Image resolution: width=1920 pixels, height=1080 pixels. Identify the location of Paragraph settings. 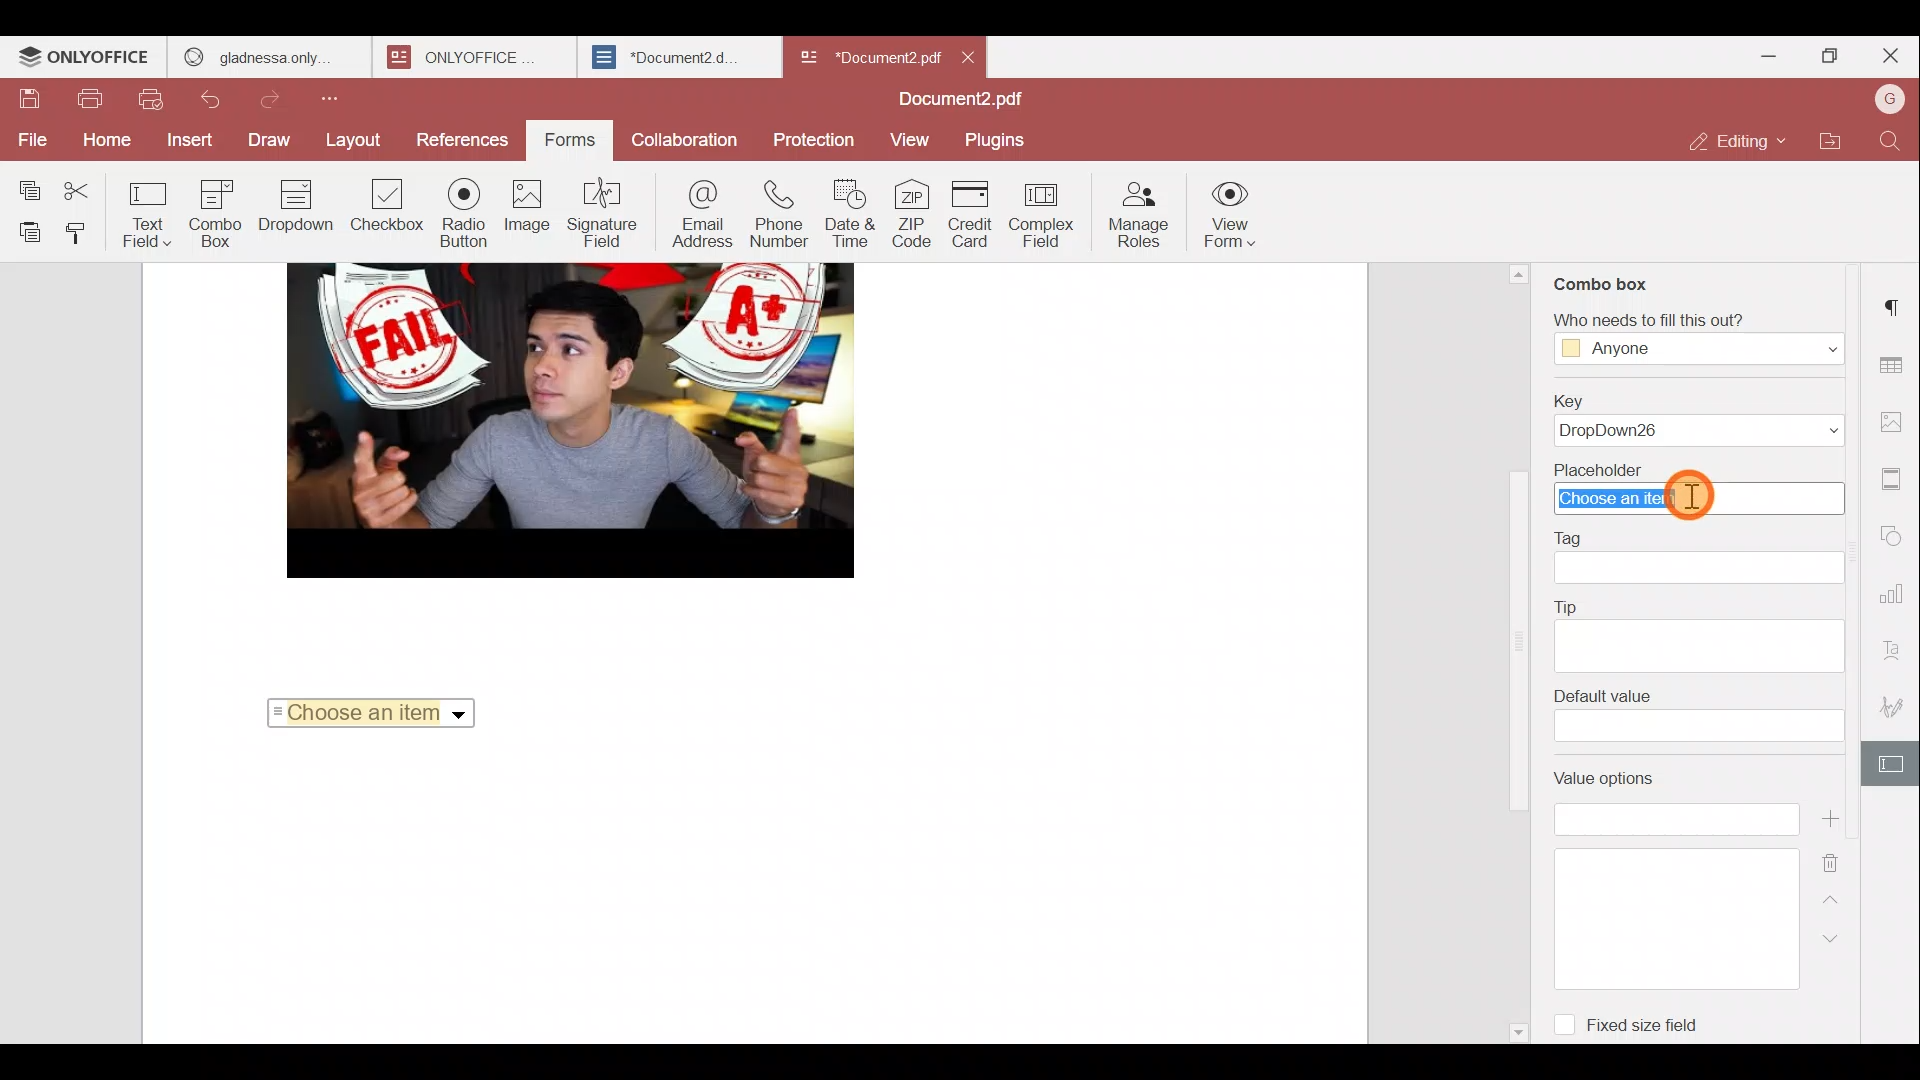
(1895, 302).